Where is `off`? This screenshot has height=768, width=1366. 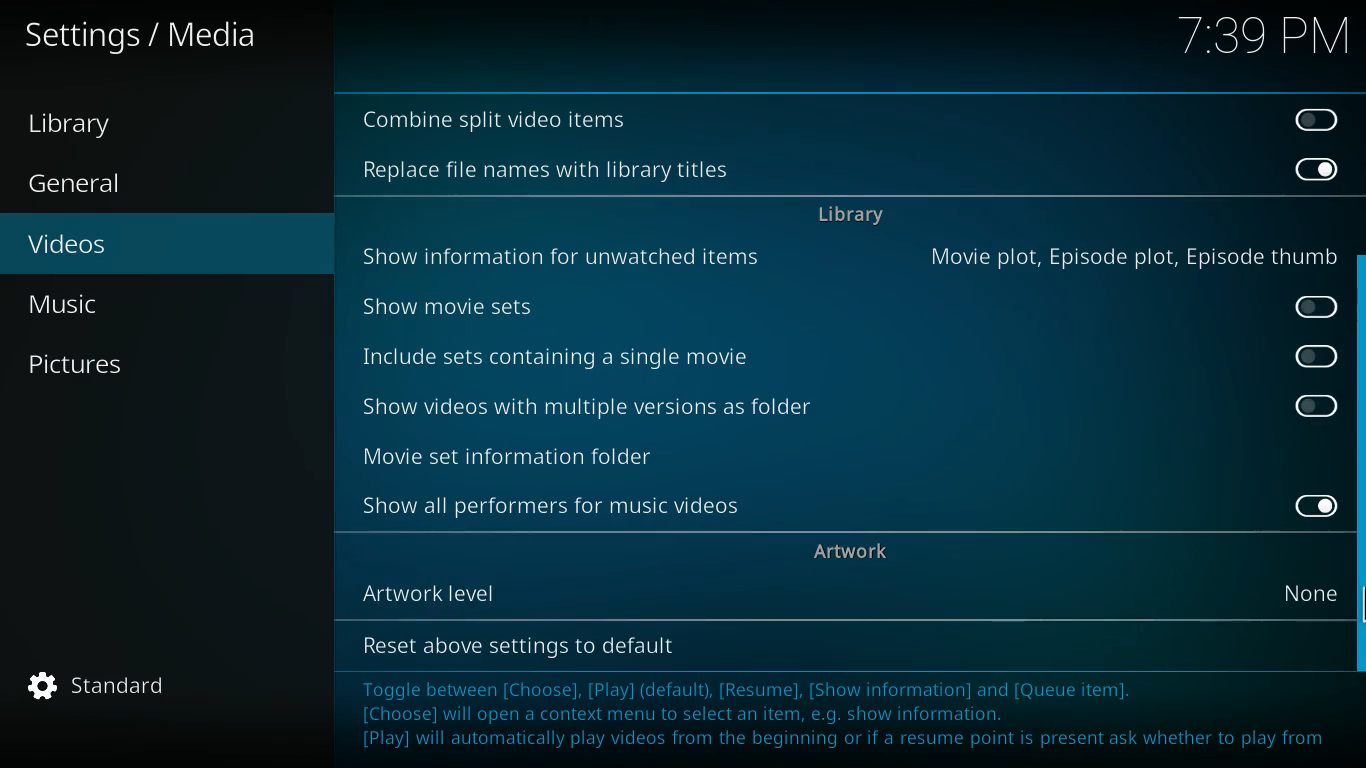 off is located at coordinates (1320, 306).